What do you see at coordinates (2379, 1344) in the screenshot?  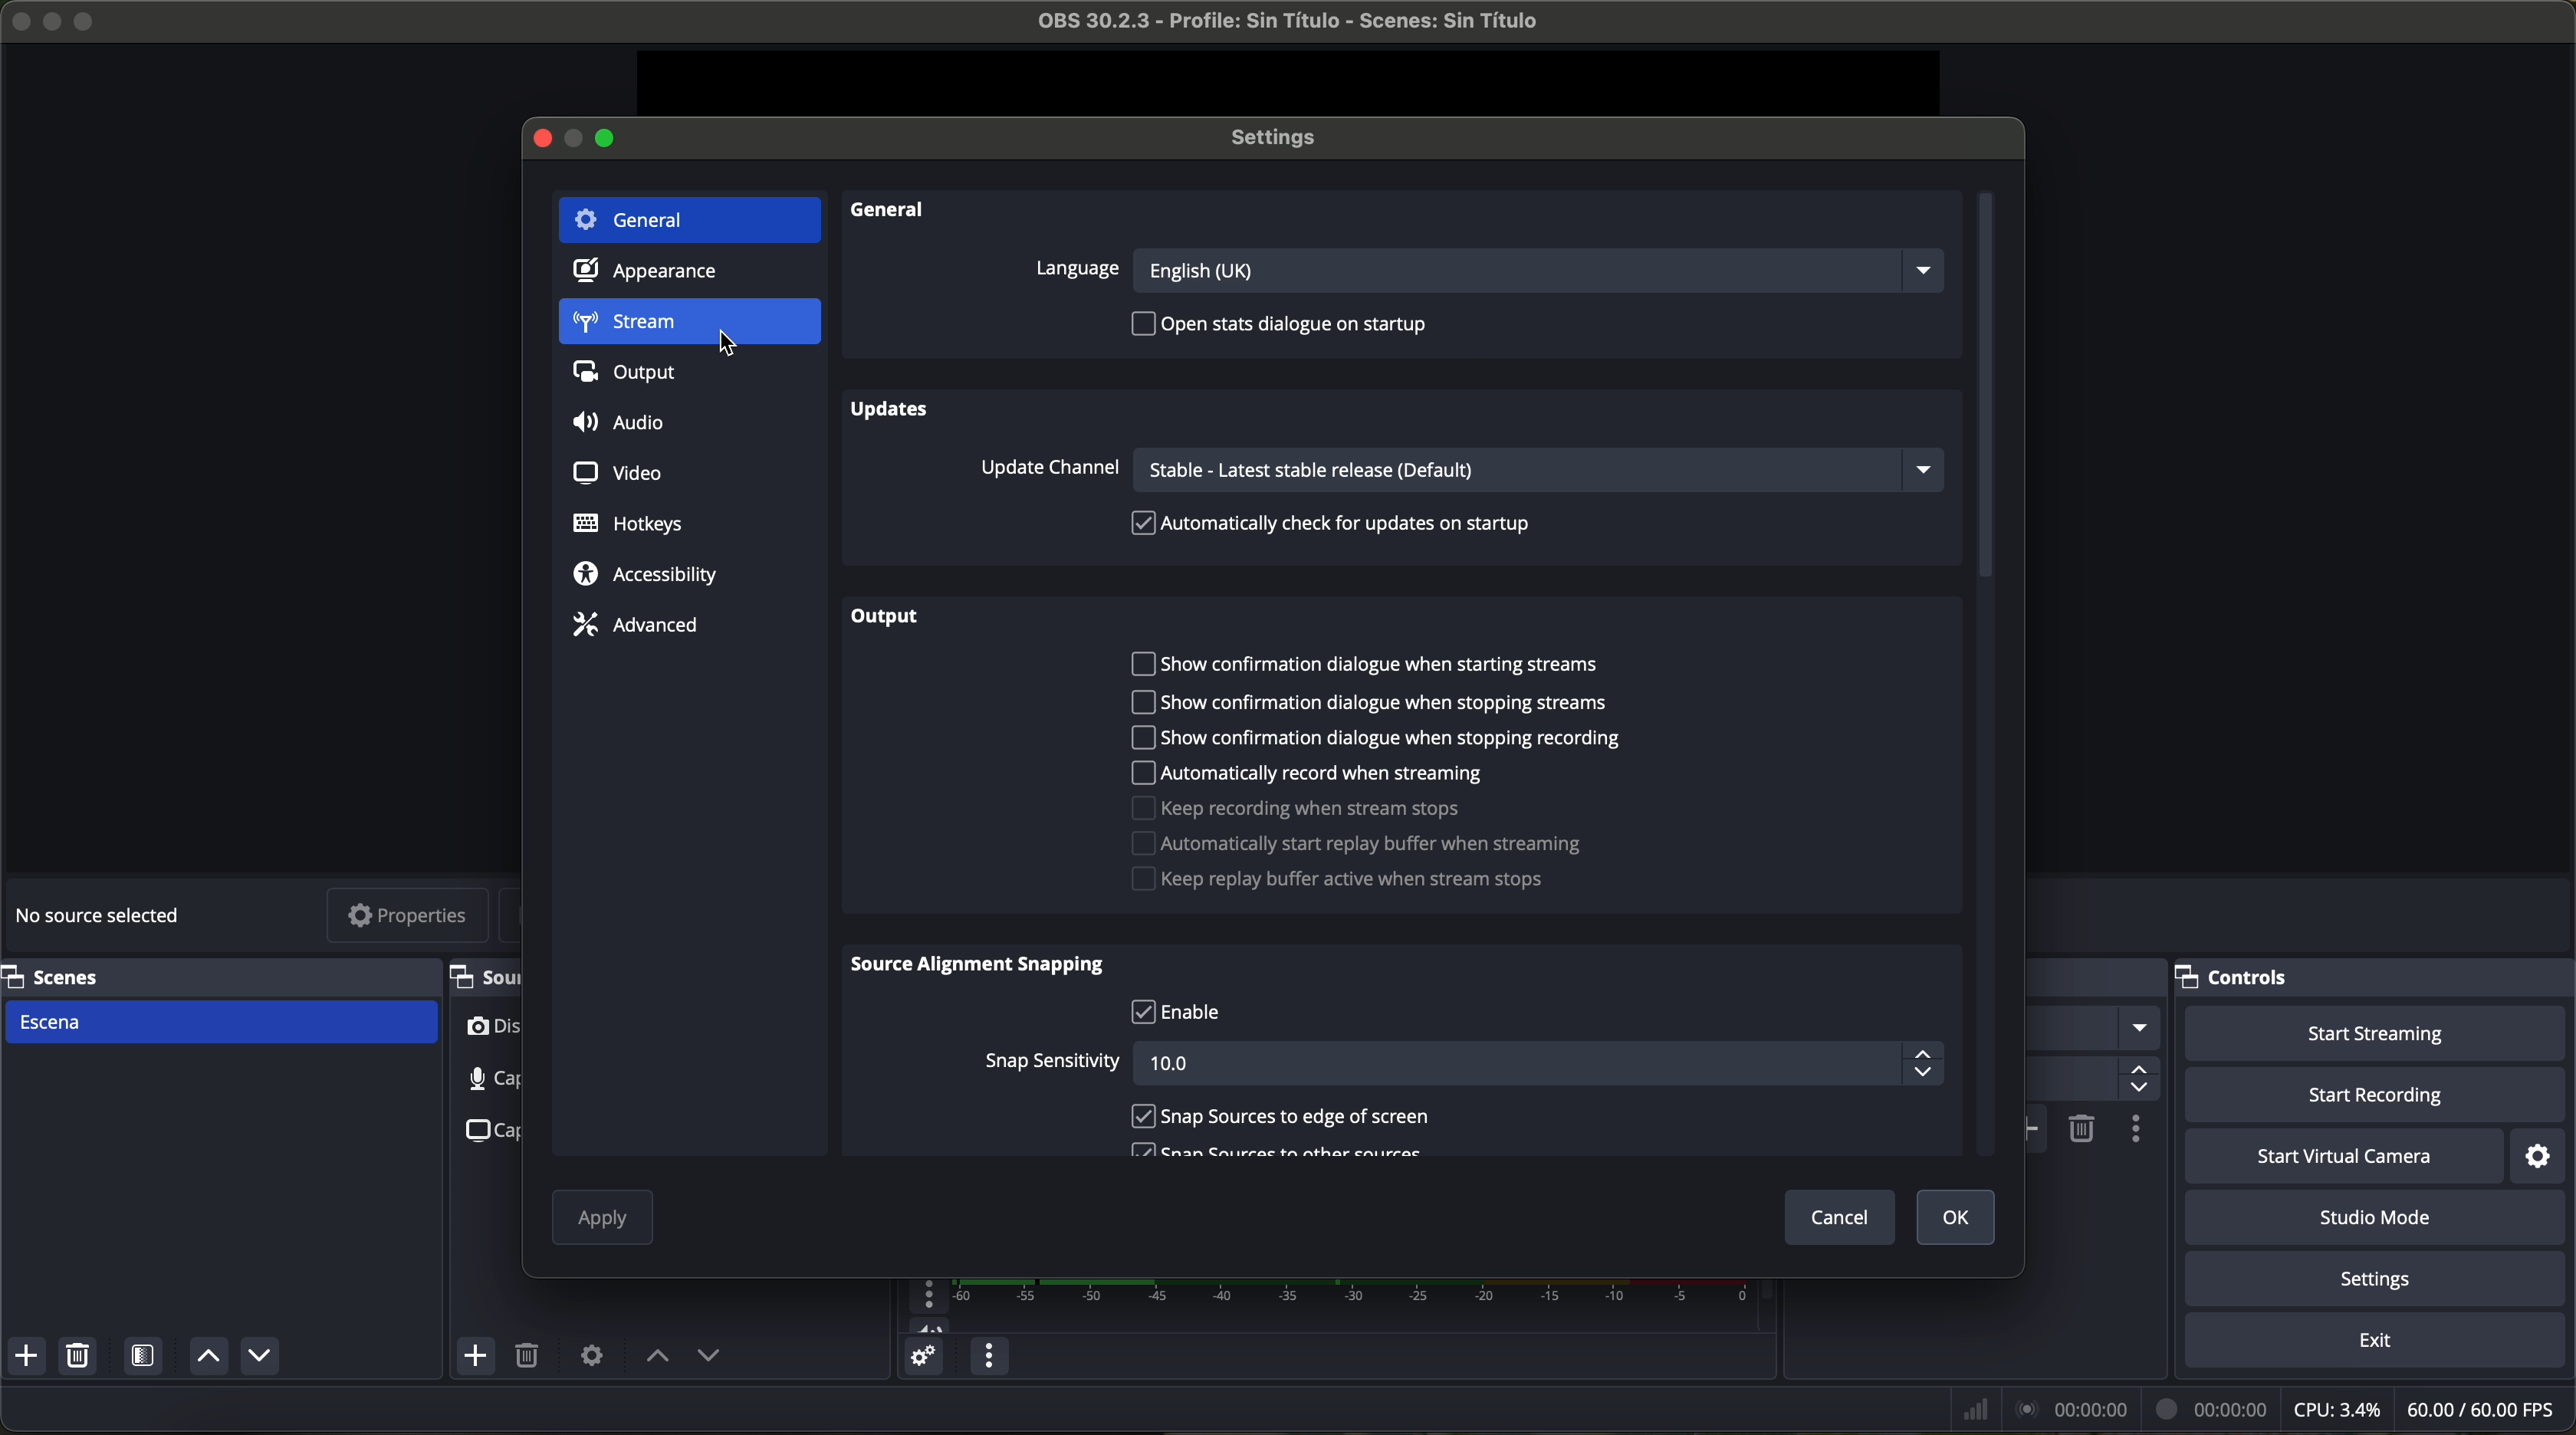 I see `exit` at bounding box center [2379, 1344].